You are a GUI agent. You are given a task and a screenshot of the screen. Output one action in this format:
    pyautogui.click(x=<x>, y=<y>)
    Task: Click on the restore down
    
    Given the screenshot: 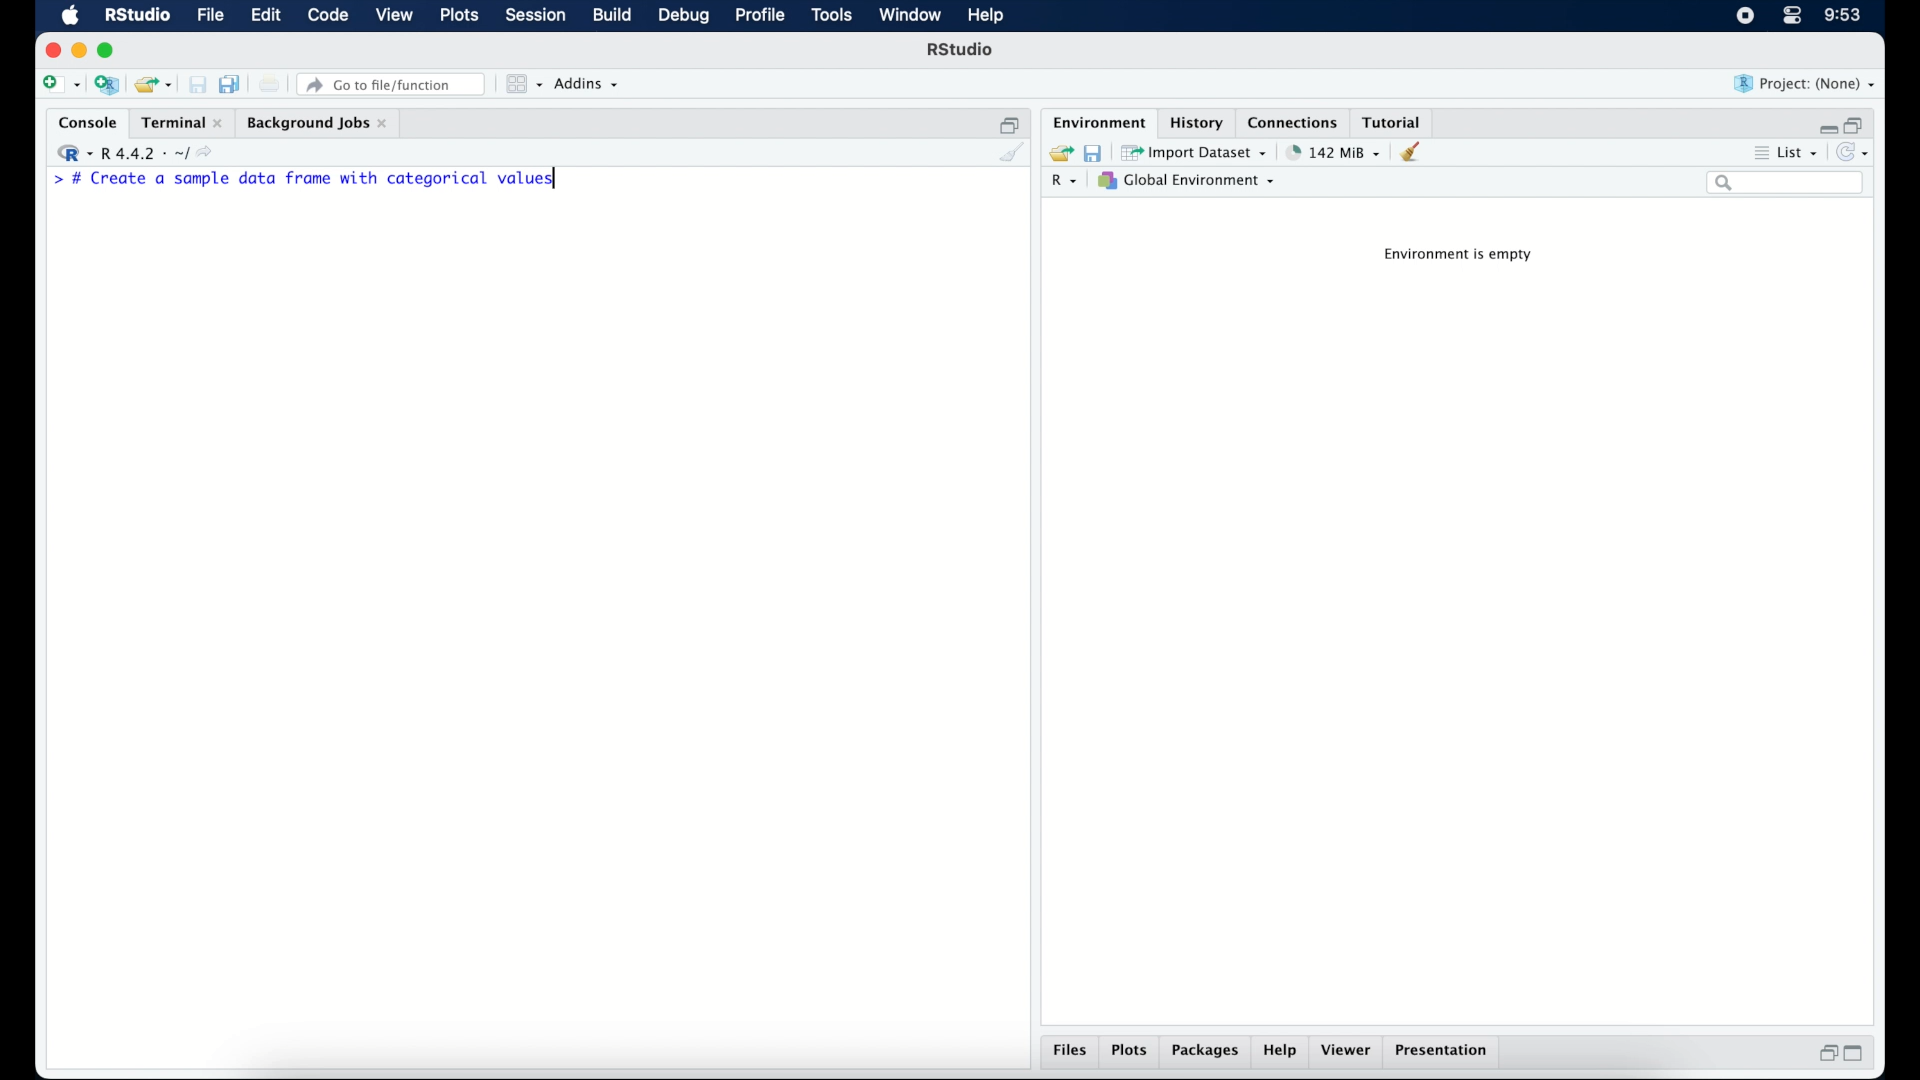 What is the action you would take?
    pyautogui.click(x=1859, y=123)
    